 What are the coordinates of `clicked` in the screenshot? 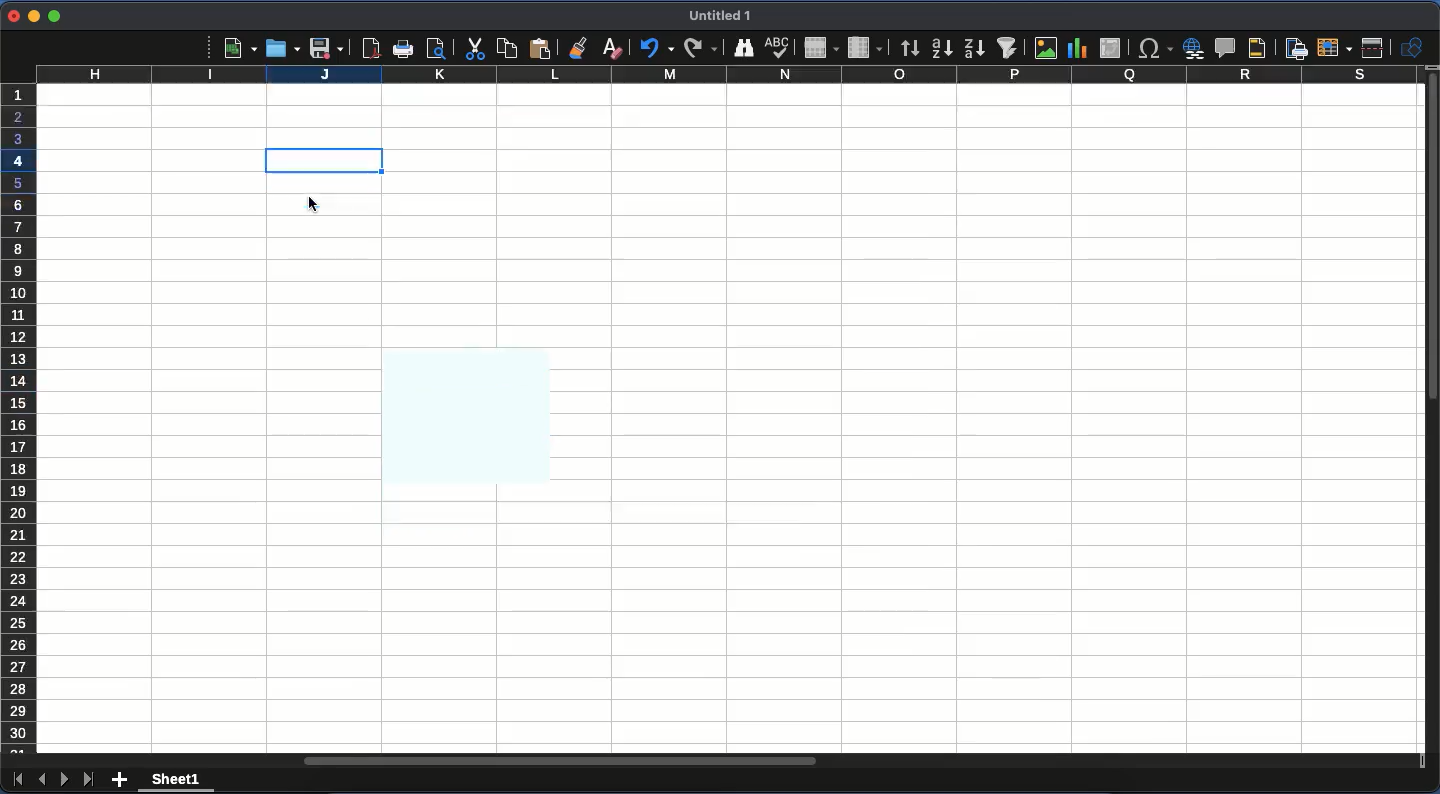 It's located at (326, 161).